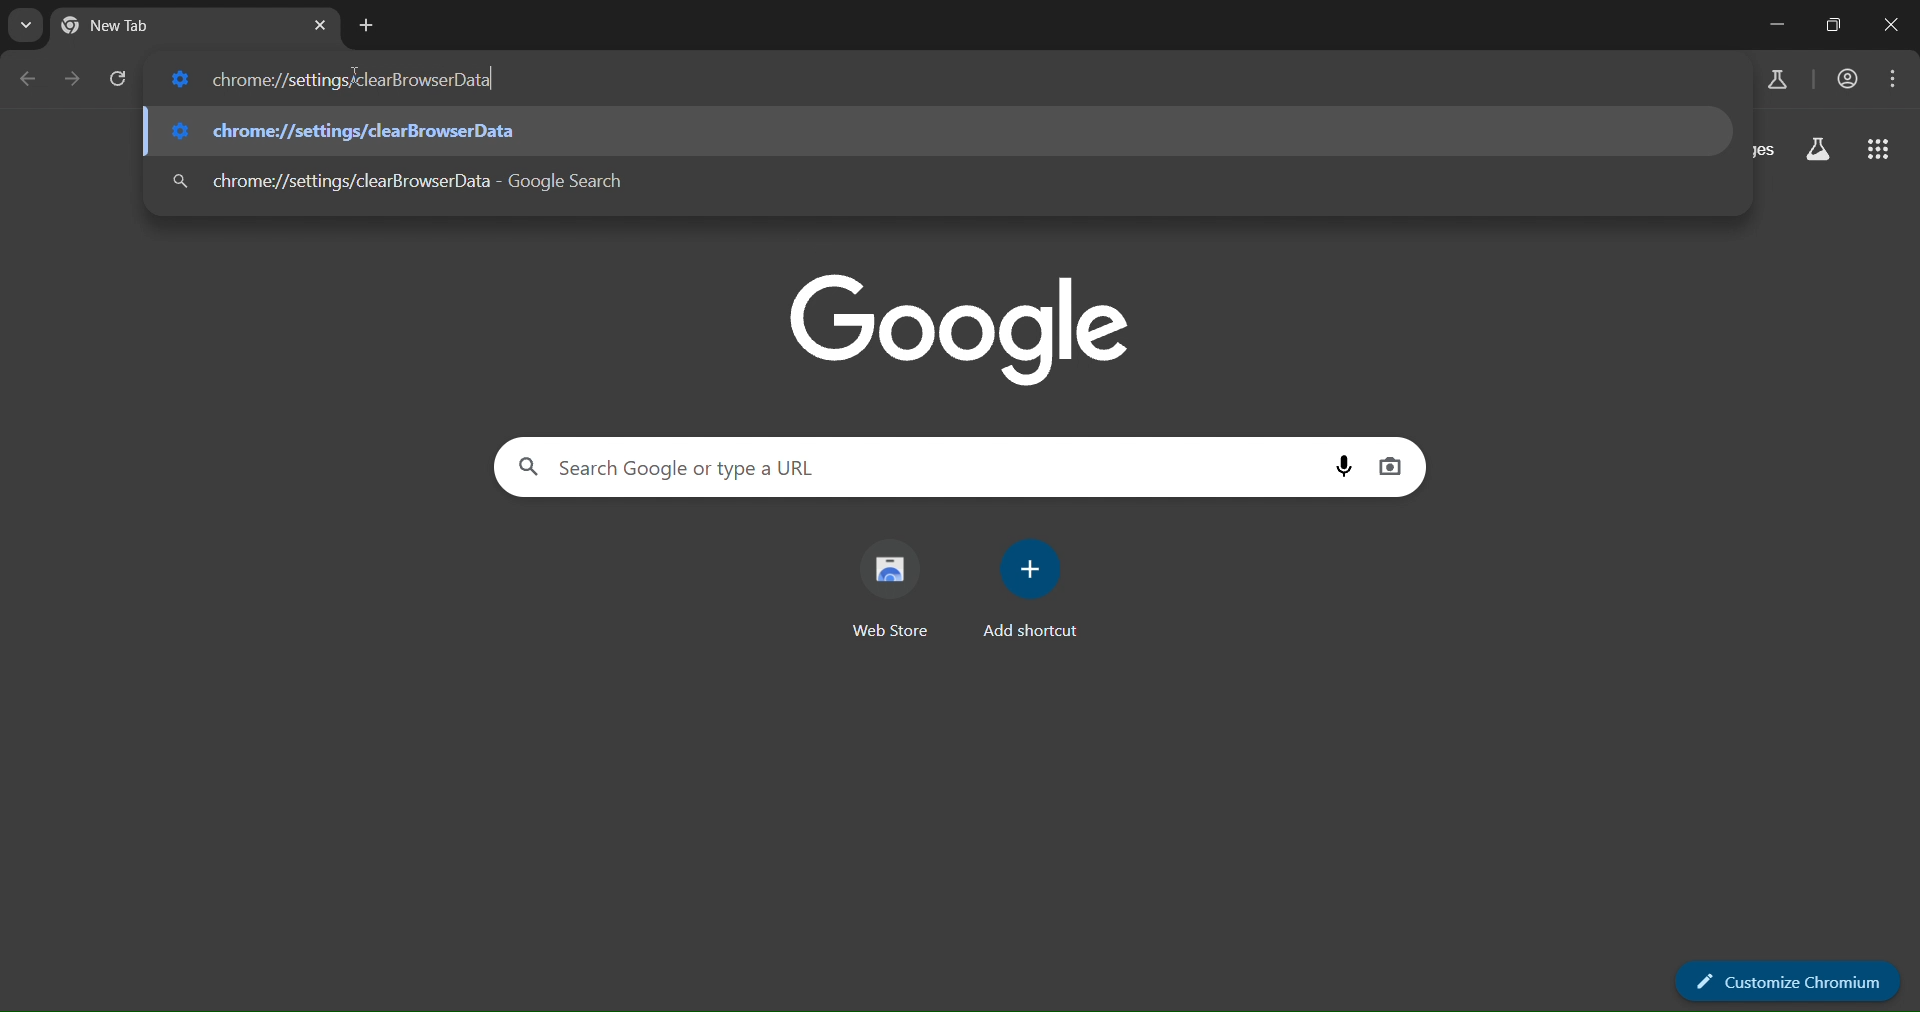 This screenshot has width=1920, height=1012. I want to click on customize chromium, so click(1790, 981).